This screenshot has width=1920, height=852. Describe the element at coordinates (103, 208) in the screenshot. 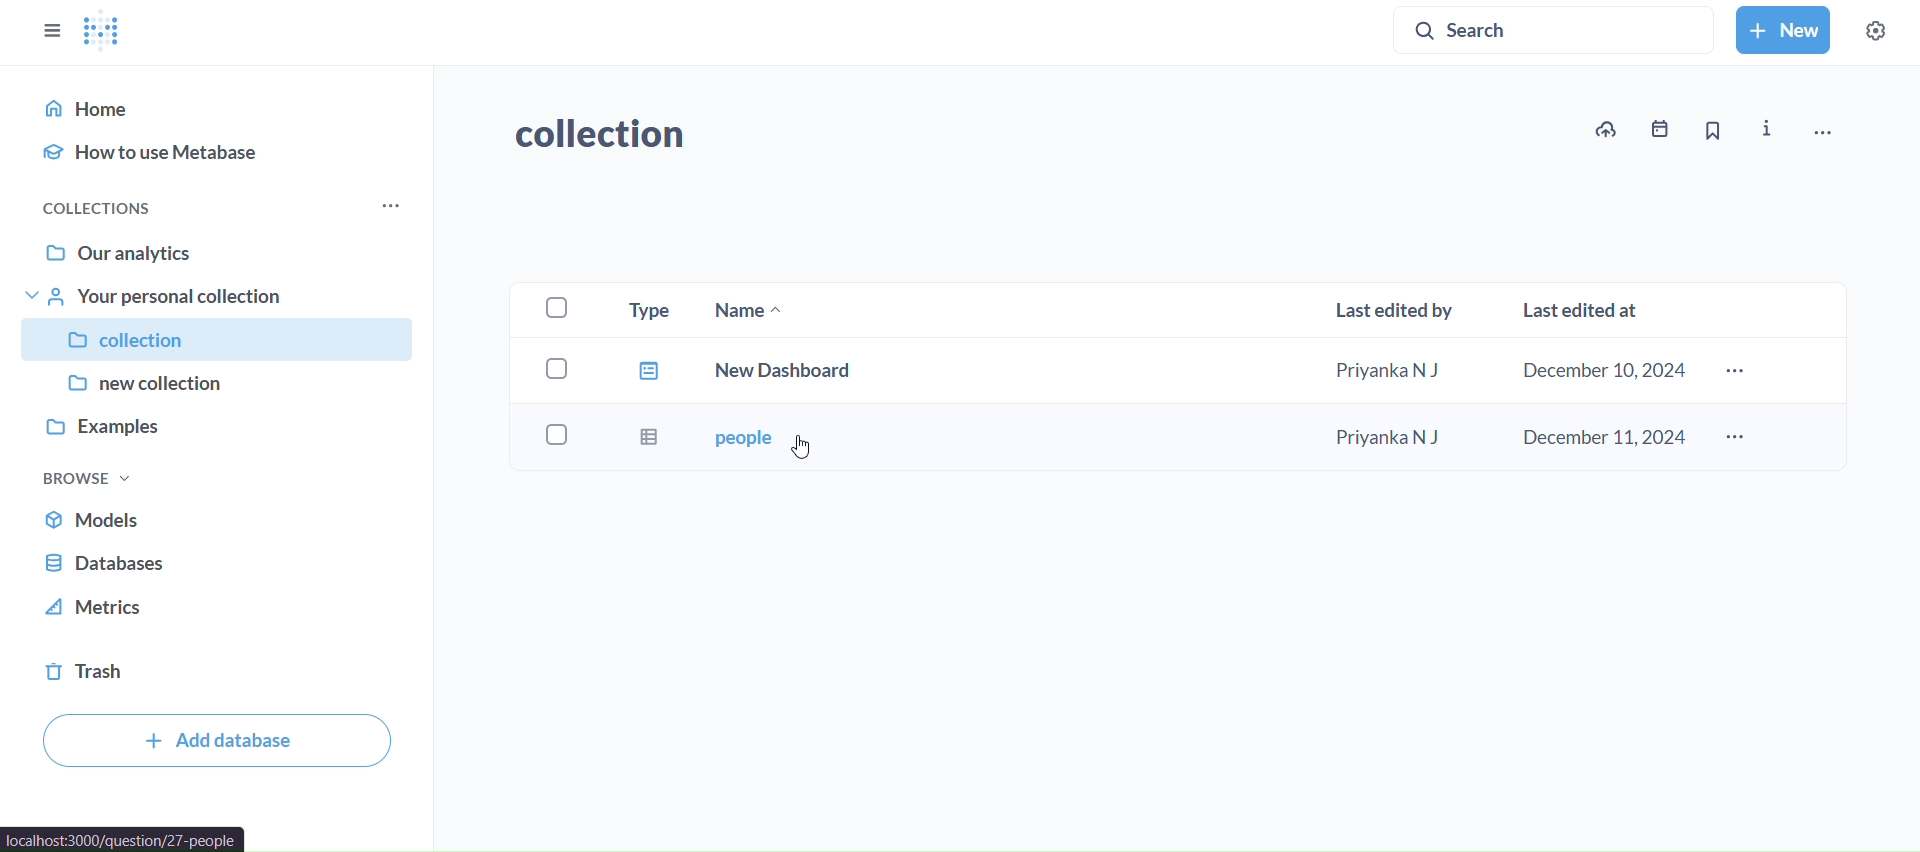

I see `collections` at that location.